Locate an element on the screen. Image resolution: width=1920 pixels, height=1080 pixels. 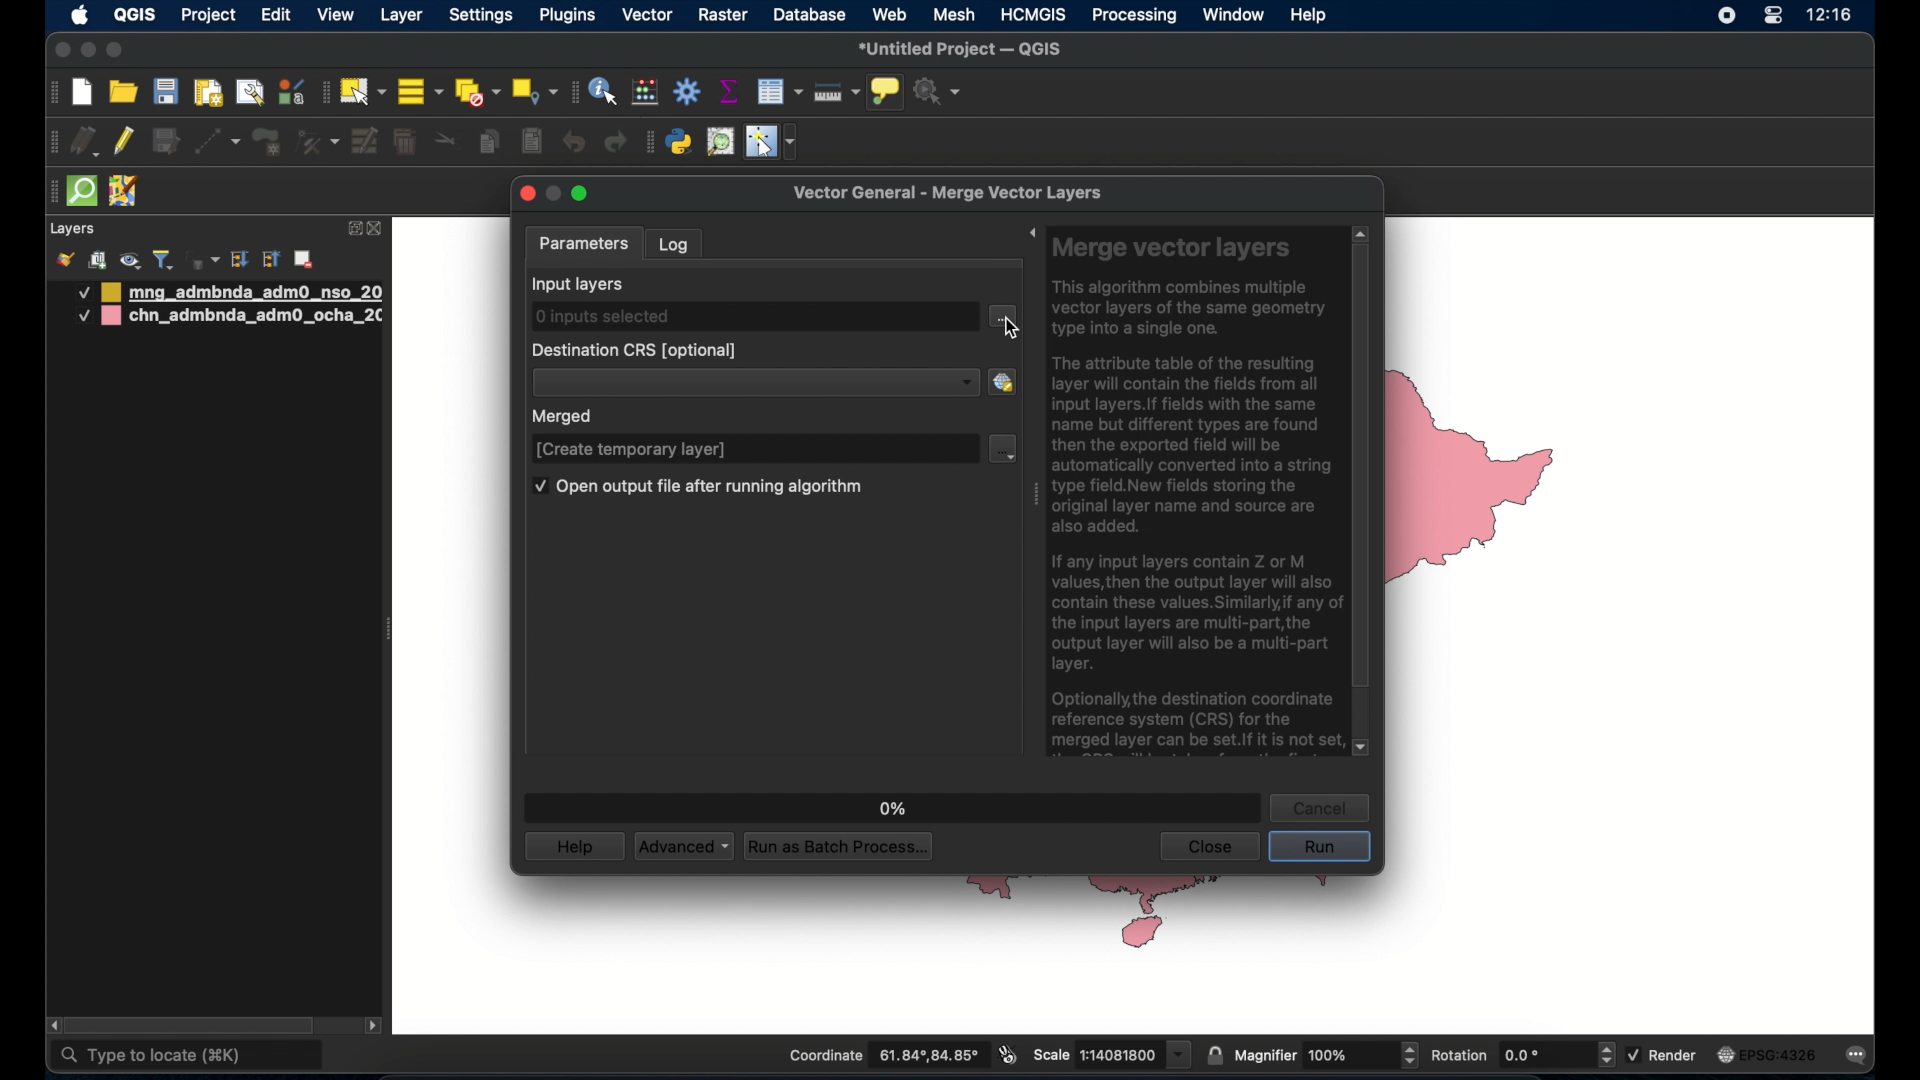
show statistical summary is located at coordinates (727, 91).